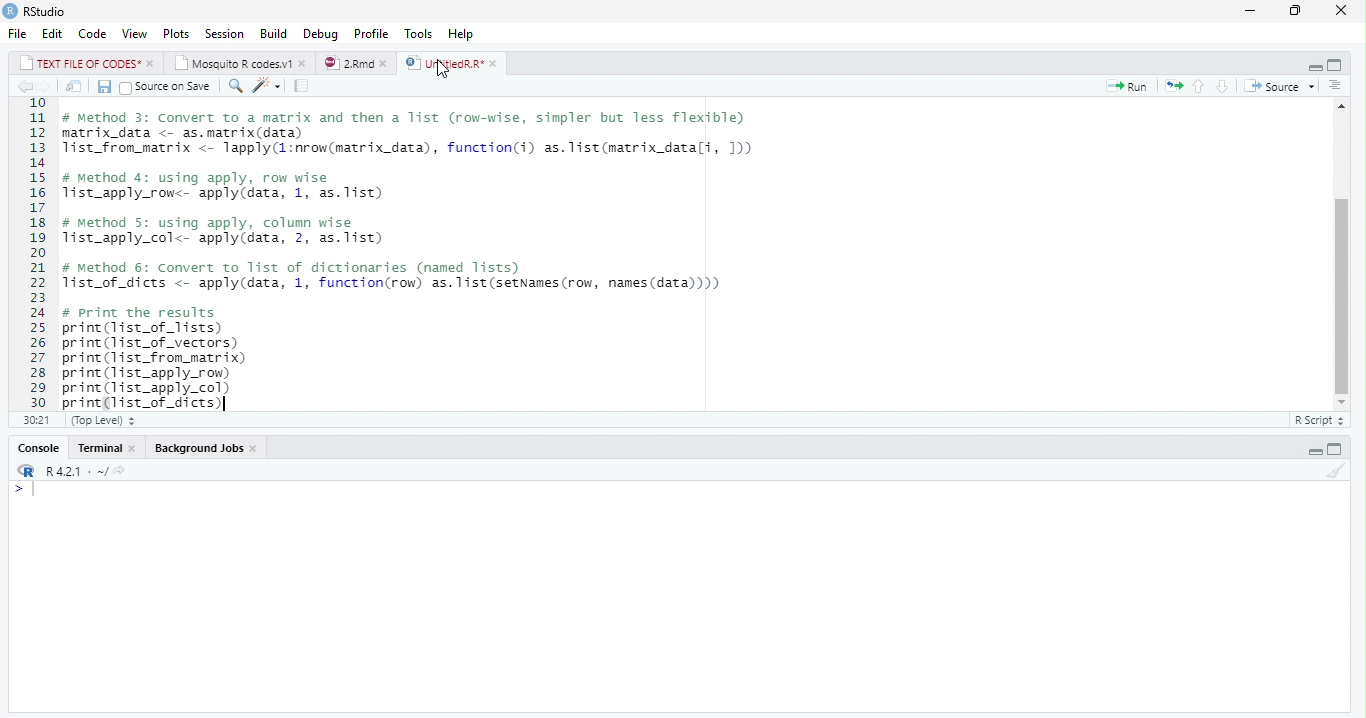 The image size is (1366, 718). Describe the element at coordinates (239, 62) in the screenshot. I see `Mosquito R codes.v1` at that location.